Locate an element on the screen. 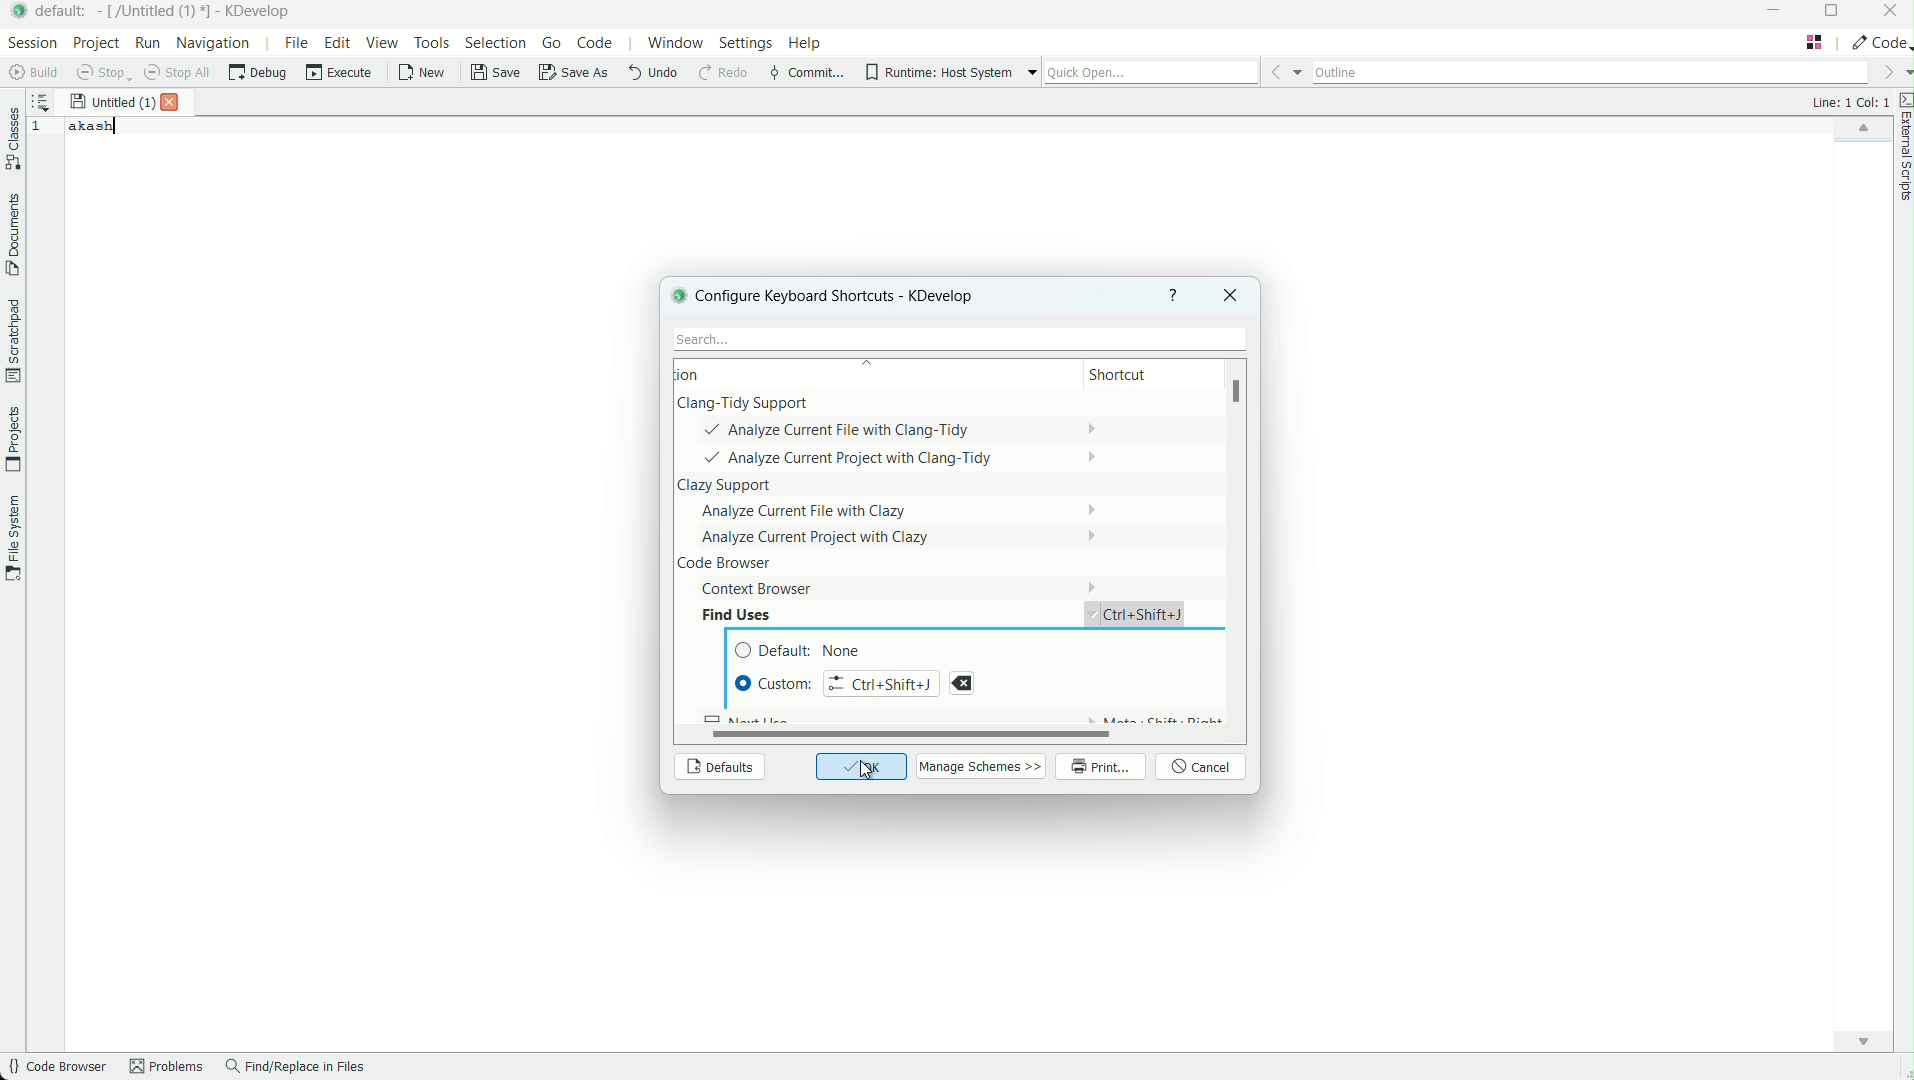 The height and width of the screenshot is (1080, 1914). cursor is located at coordinates (866, 769).